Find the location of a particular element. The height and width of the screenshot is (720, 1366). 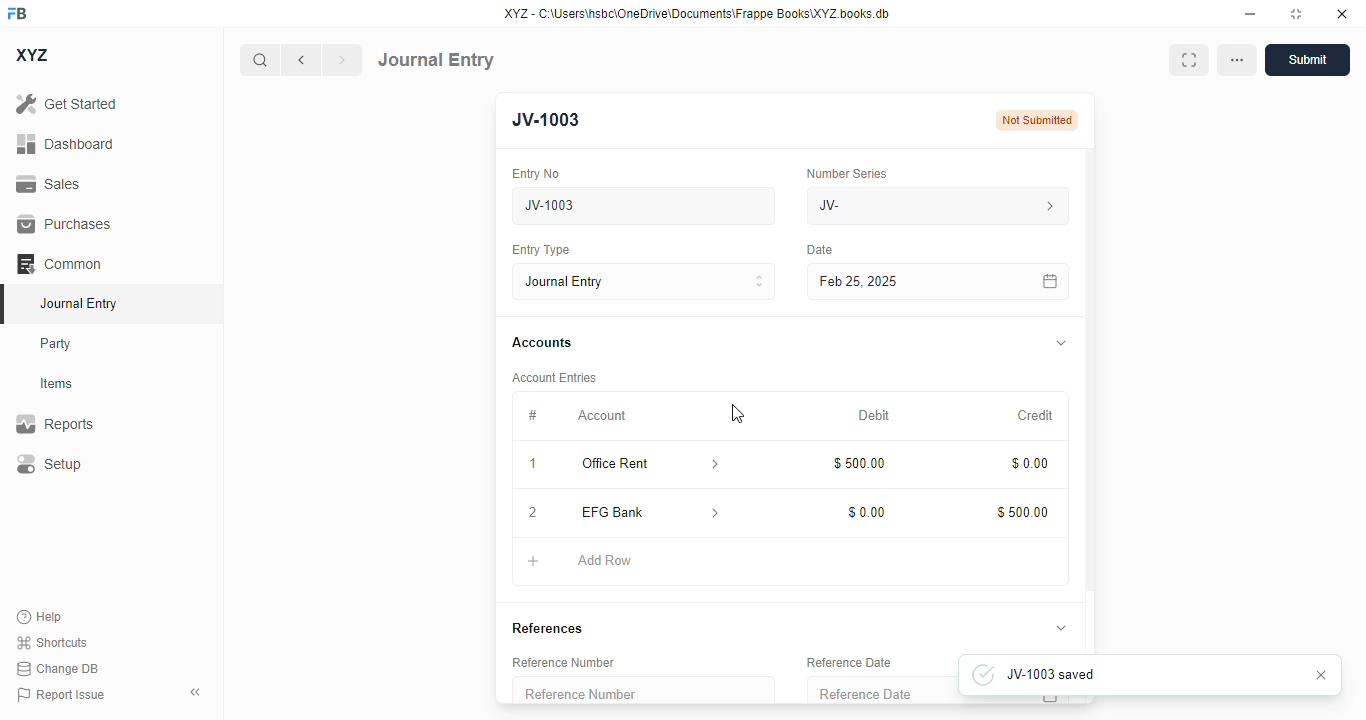

$0.00 is located at coordinates (1031, 464).